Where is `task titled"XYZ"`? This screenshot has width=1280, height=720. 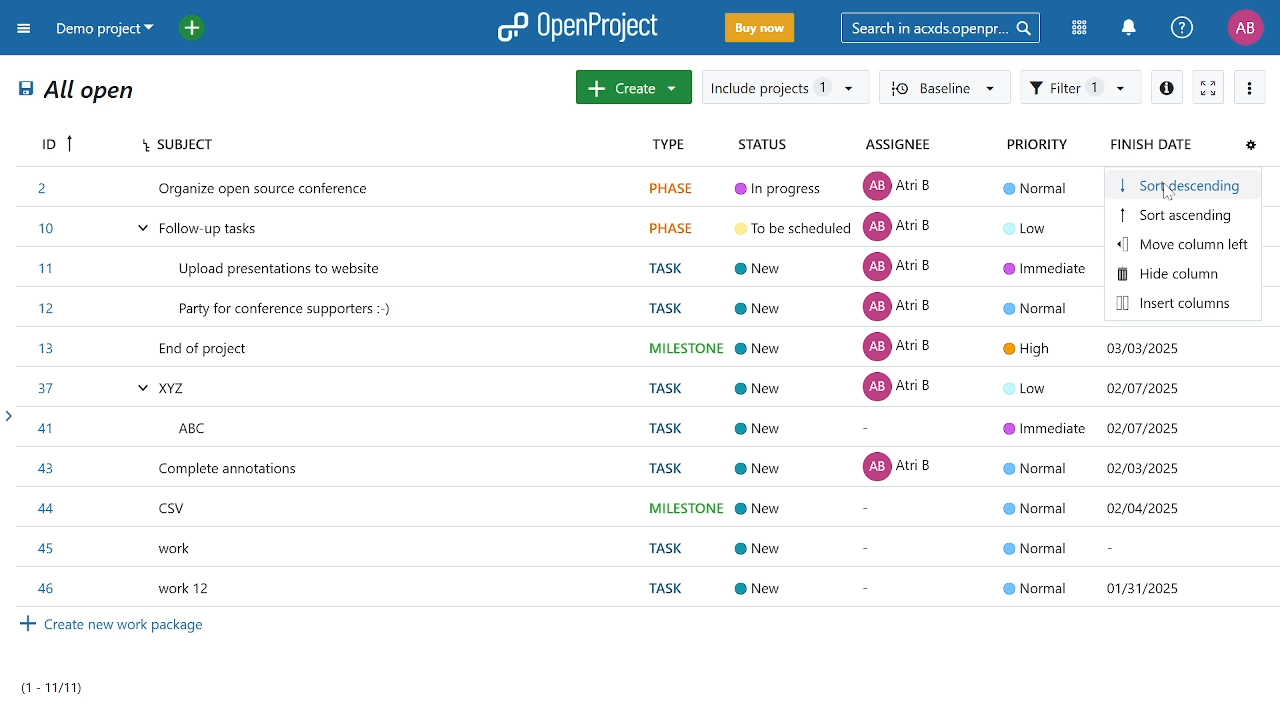 task titled"XYZ" is located at coordinates (649, 386).